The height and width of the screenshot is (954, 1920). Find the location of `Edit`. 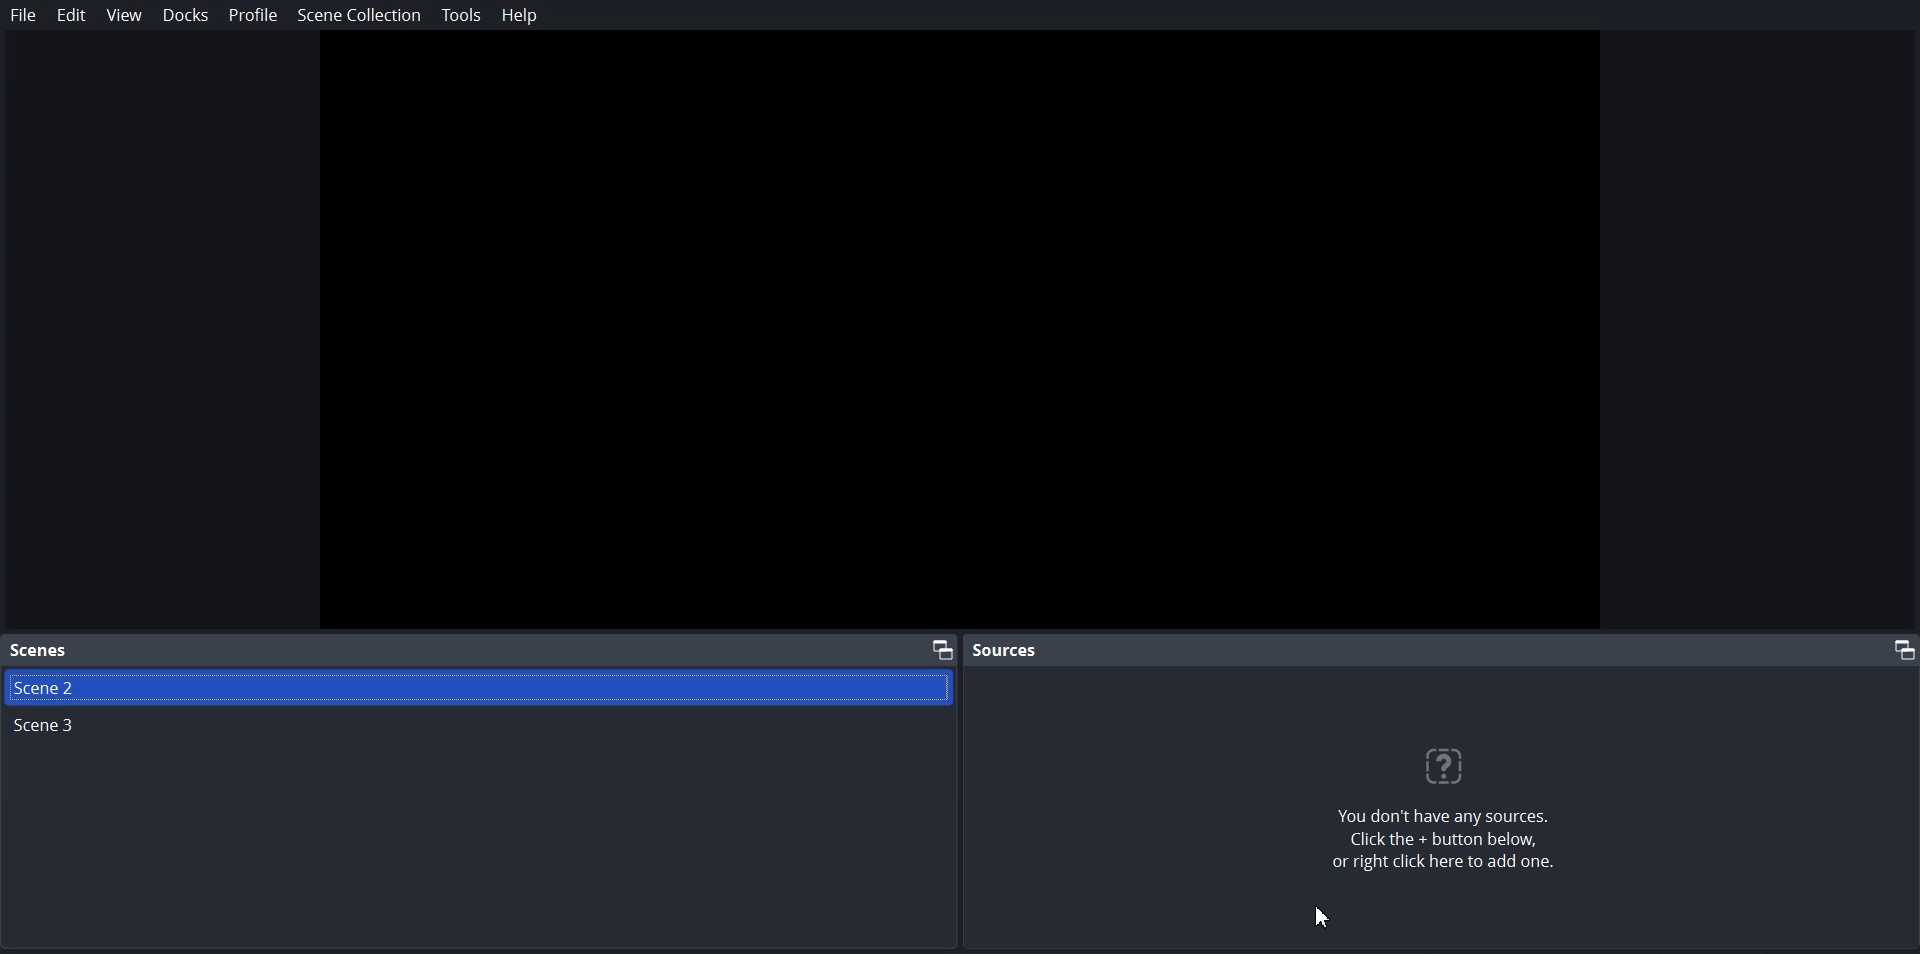

Edit is located at coordinates (71, 15).